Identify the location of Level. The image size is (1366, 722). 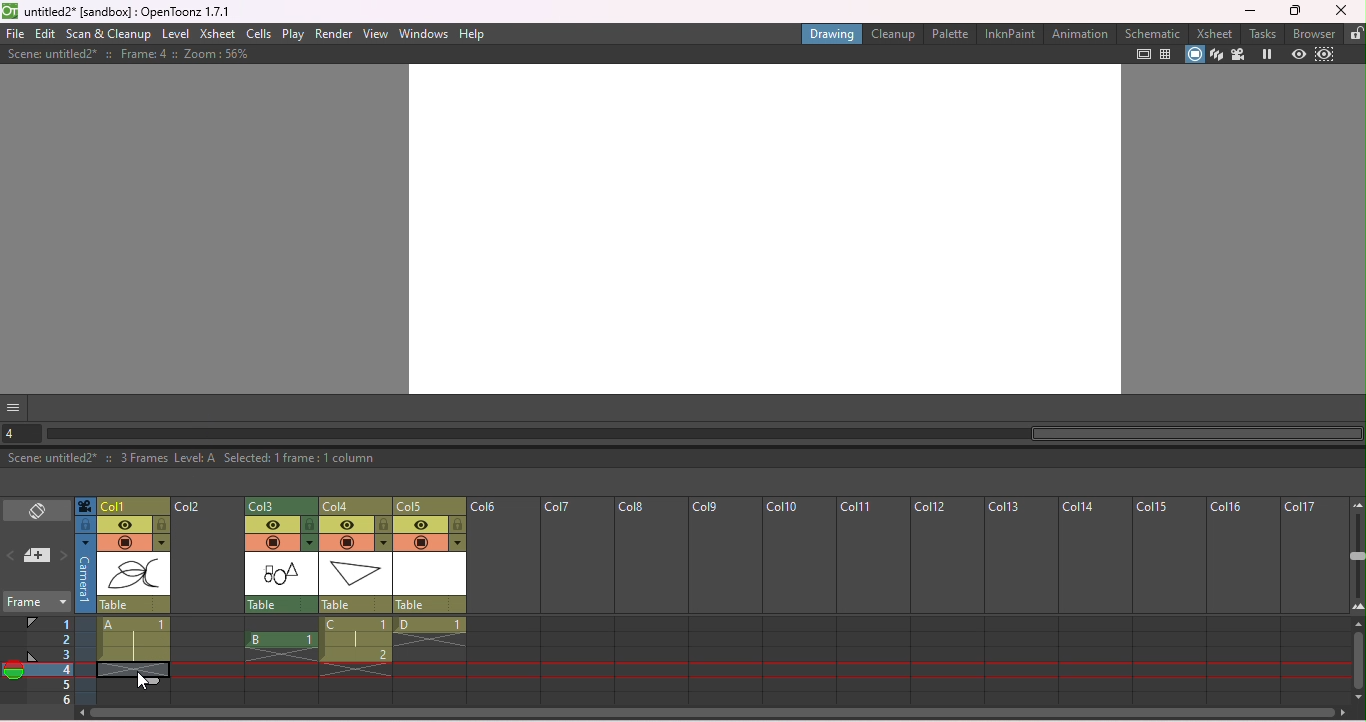
(175, 35).